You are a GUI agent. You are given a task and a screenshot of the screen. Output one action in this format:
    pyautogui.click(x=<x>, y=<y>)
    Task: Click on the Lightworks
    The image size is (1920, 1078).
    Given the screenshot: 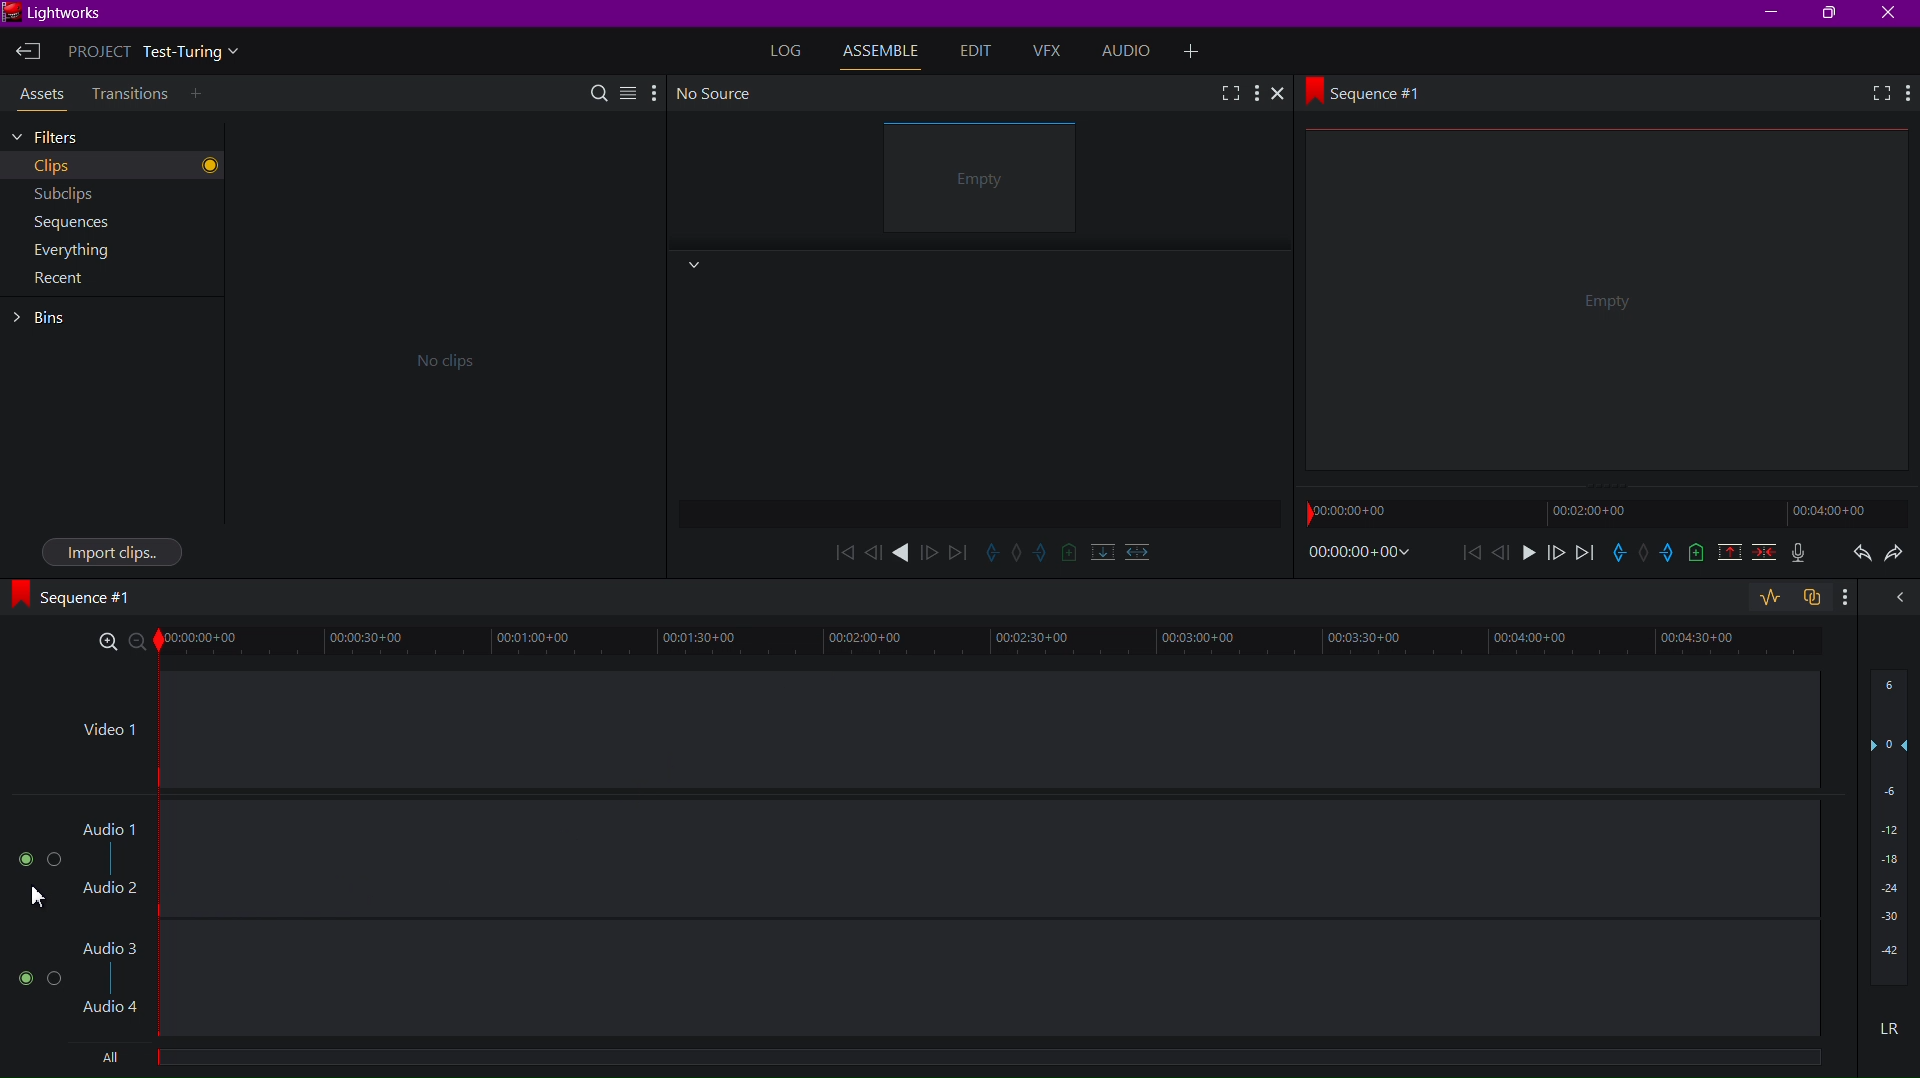 What is the action you would take?
    pyautogui.click(x=60, y=15)
    